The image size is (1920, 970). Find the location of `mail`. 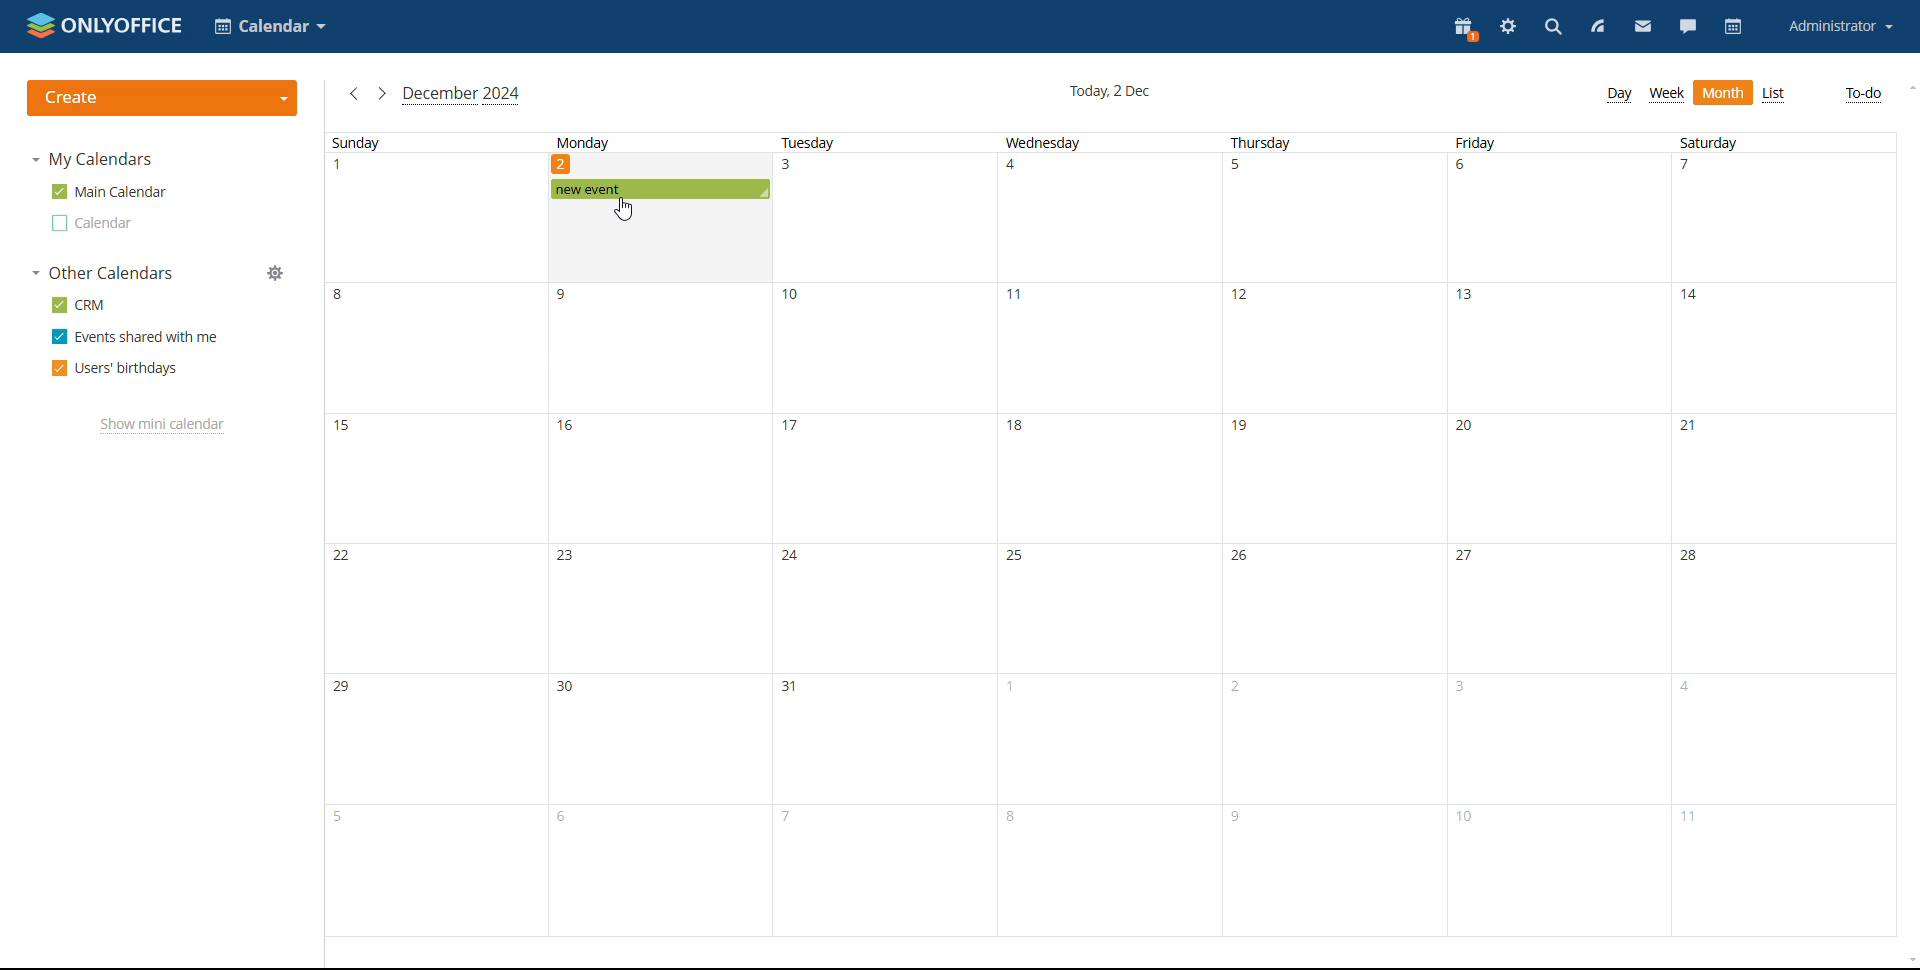

mail is located at coordinates (1643, 27).